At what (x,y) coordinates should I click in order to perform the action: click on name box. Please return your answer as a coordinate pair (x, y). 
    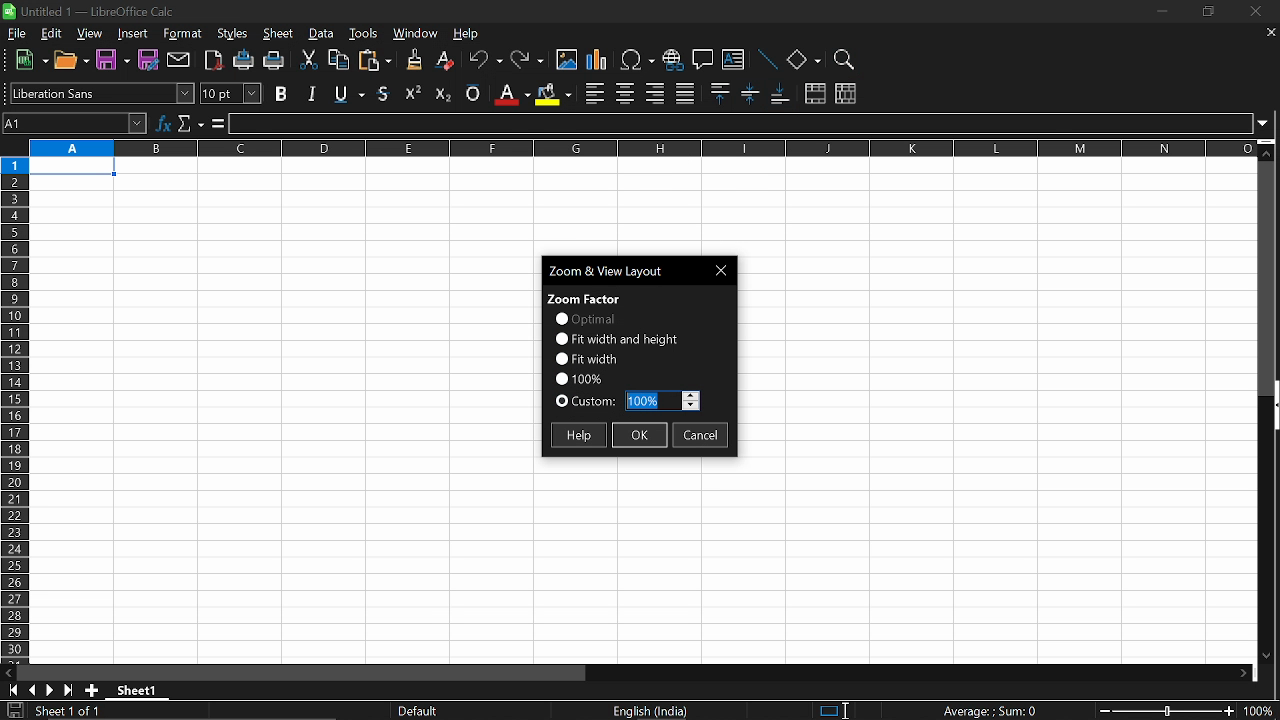
    Looking at the image, I should click on (76, 123).